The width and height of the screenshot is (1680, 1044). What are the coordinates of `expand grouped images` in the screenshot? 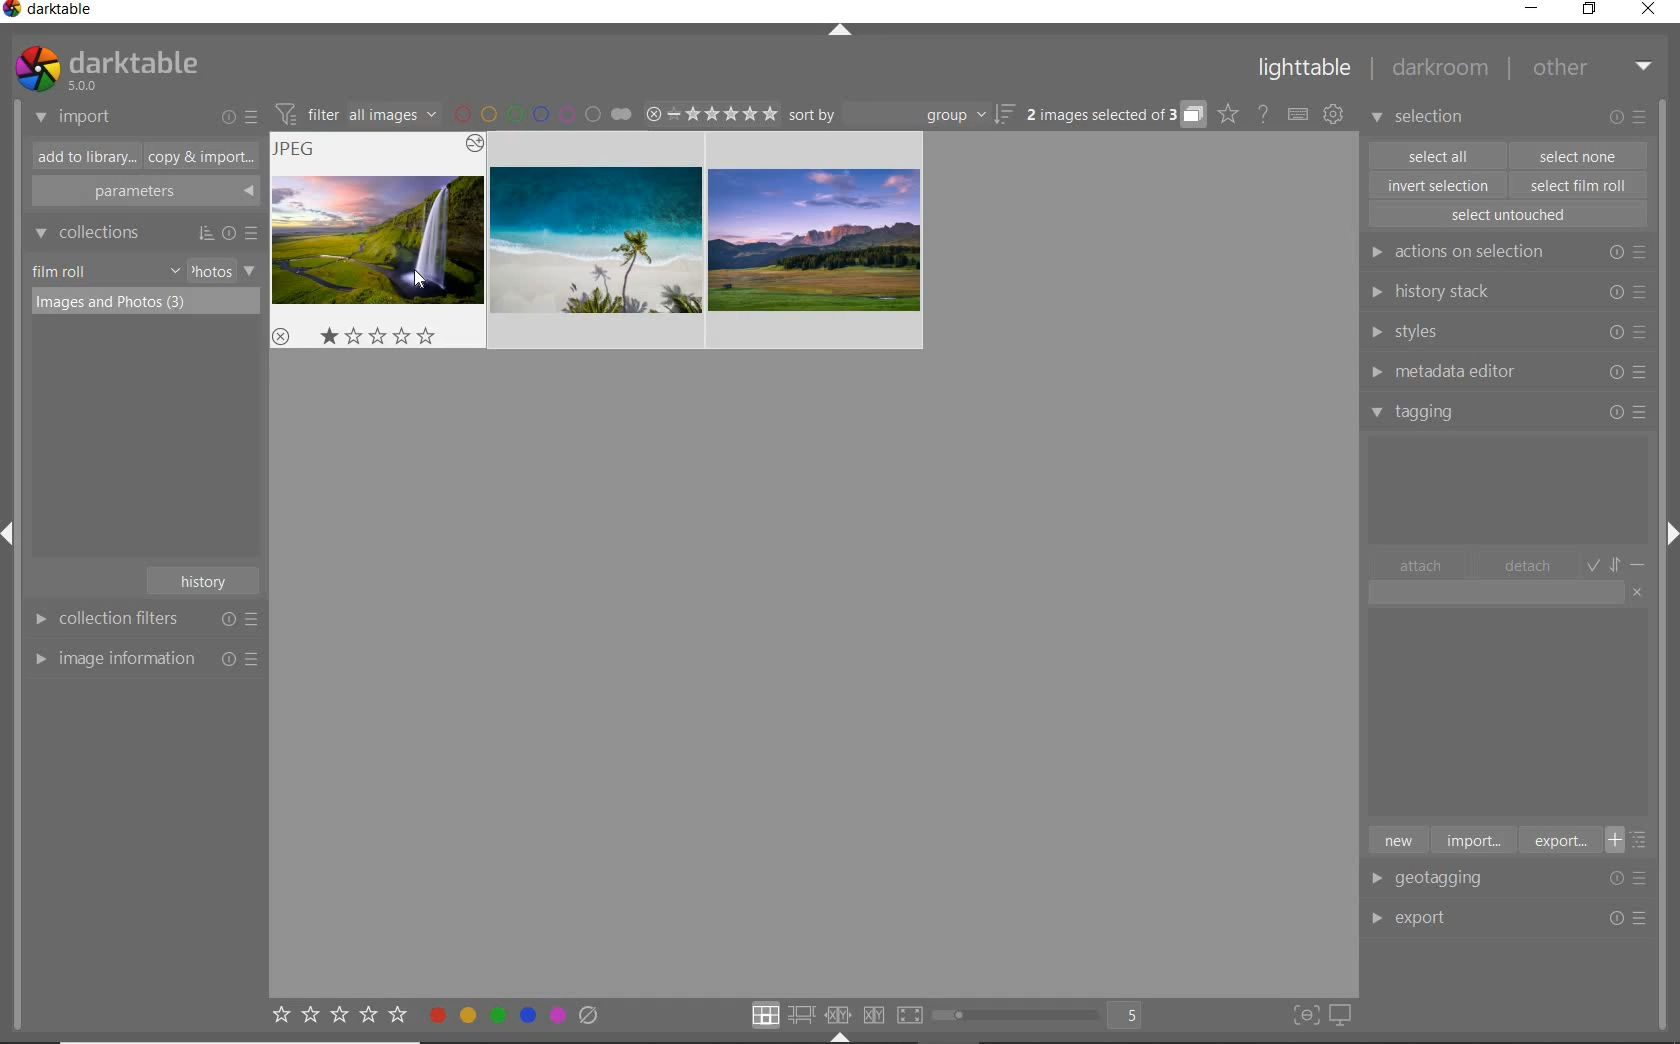 It's located at (1114, 116).